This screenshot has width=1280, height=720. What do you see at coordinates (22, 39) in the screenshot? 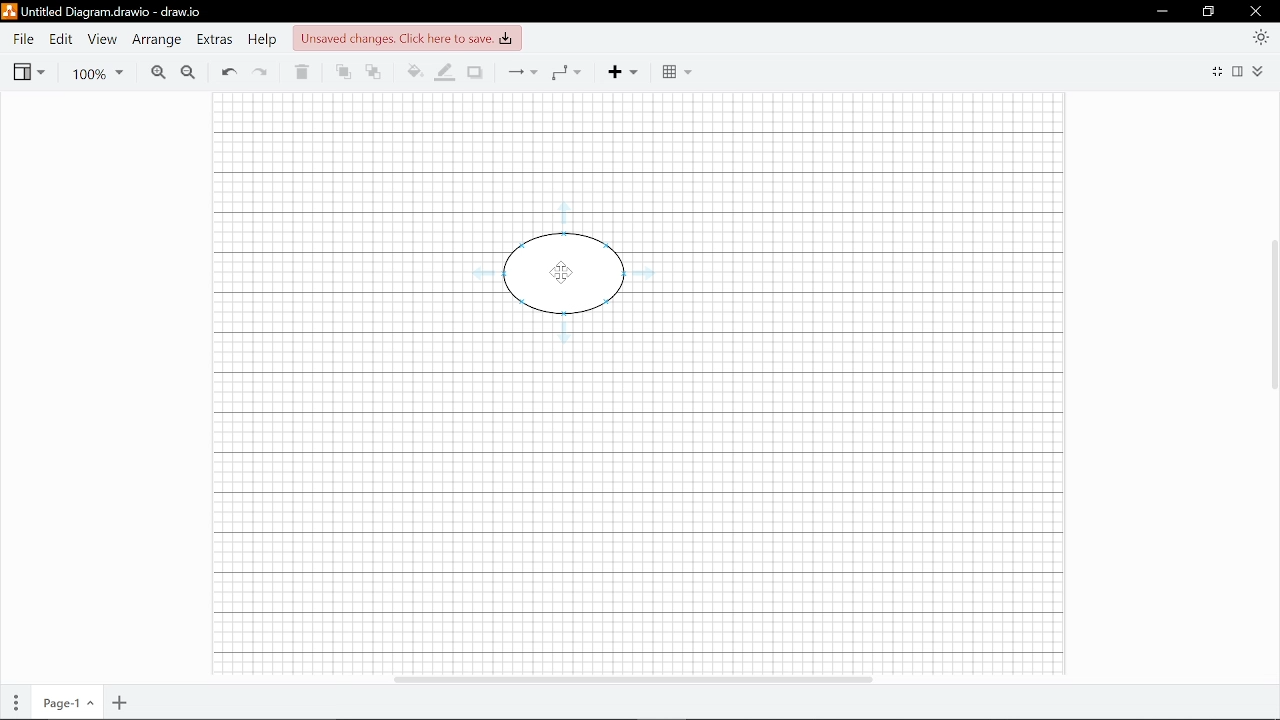
I see `File` at bounding box center [22, 39].